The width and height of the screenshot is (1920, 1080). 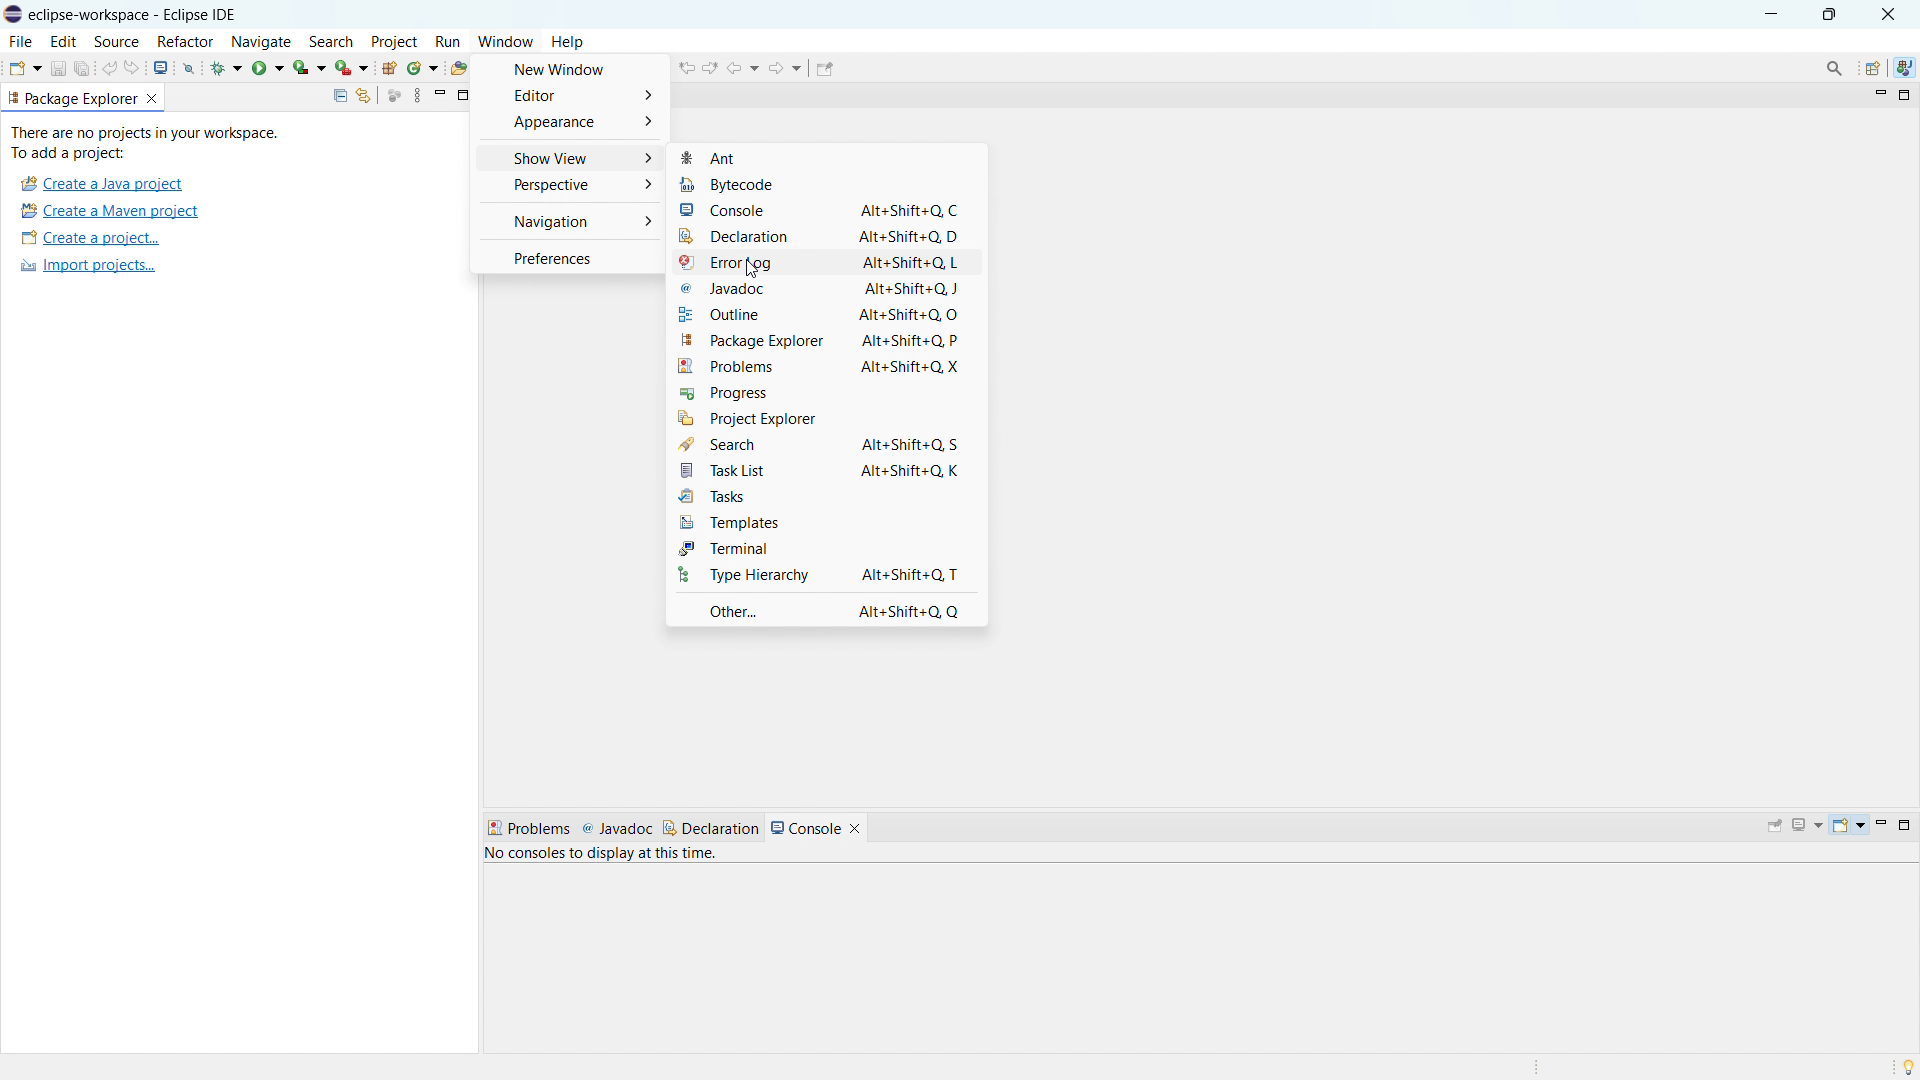 I want to click on New Window, so click(x=557, y=66).